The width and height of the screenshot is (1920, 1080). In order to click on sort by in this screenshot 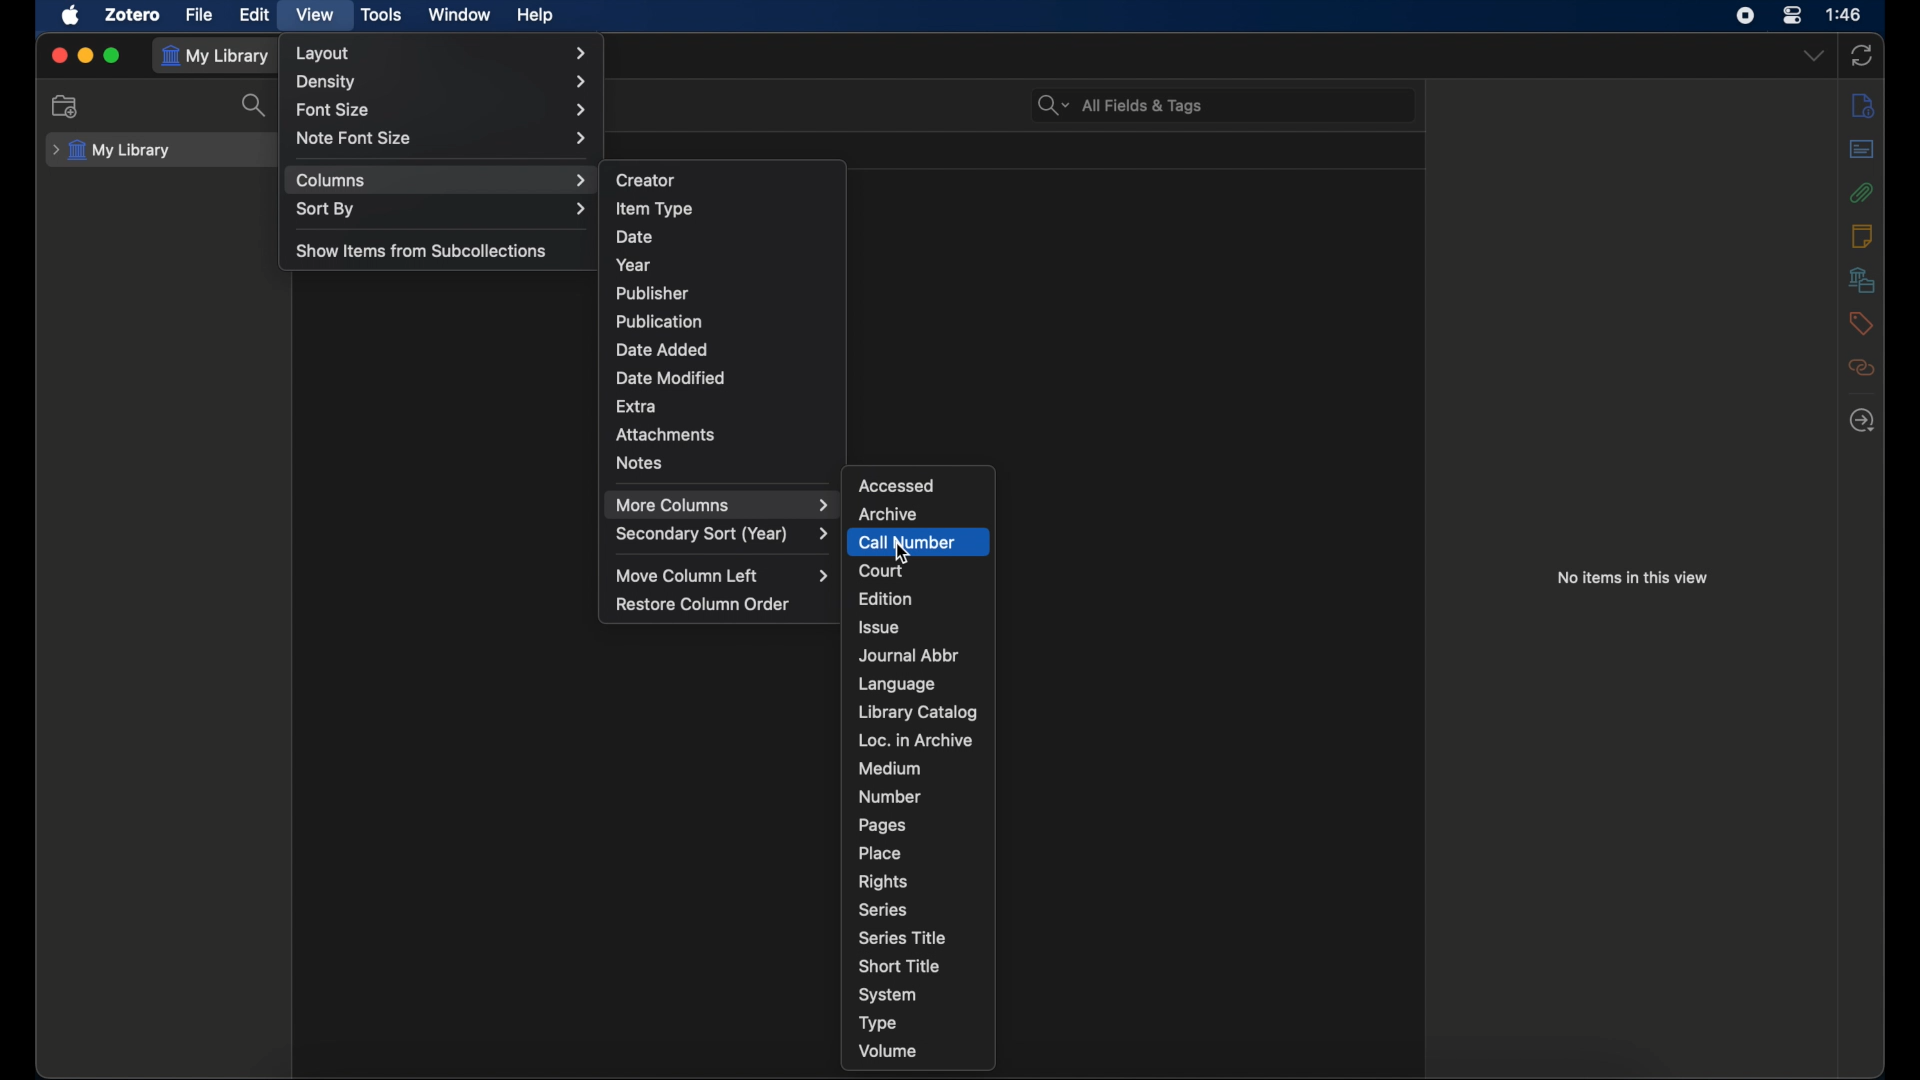, I will do `click(442, 210)`.